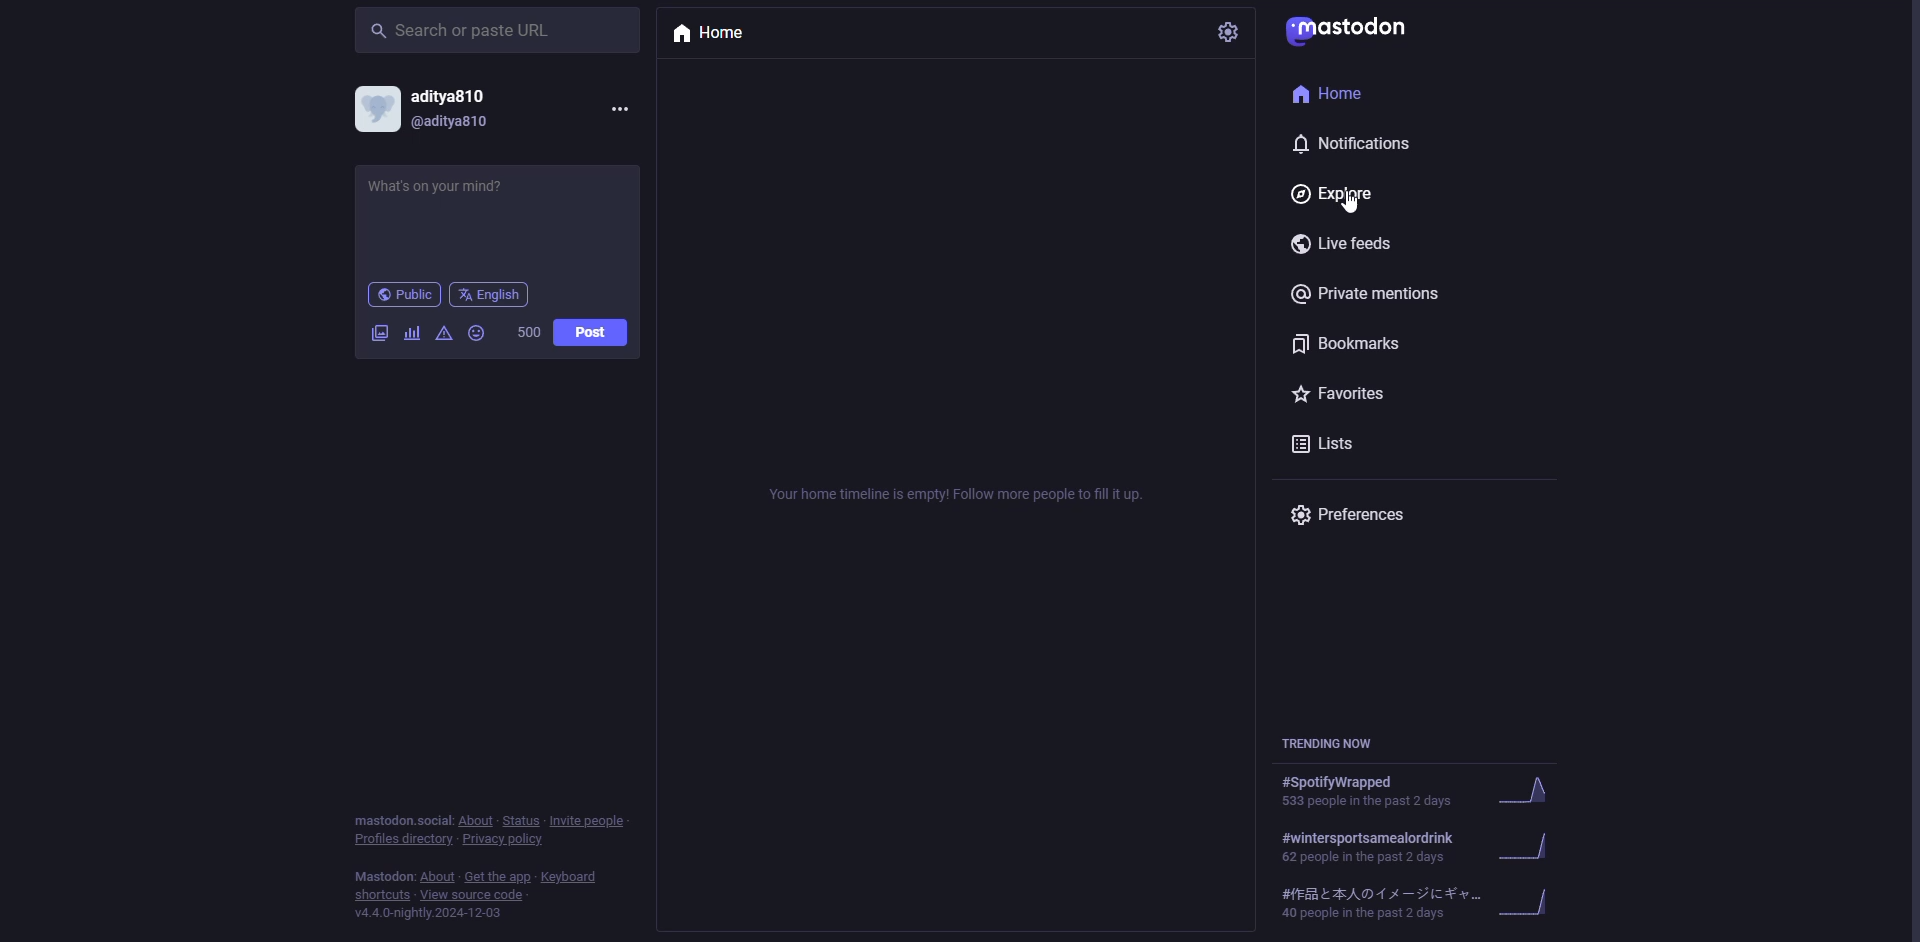  I want to click on settings, so click(1230, 32).